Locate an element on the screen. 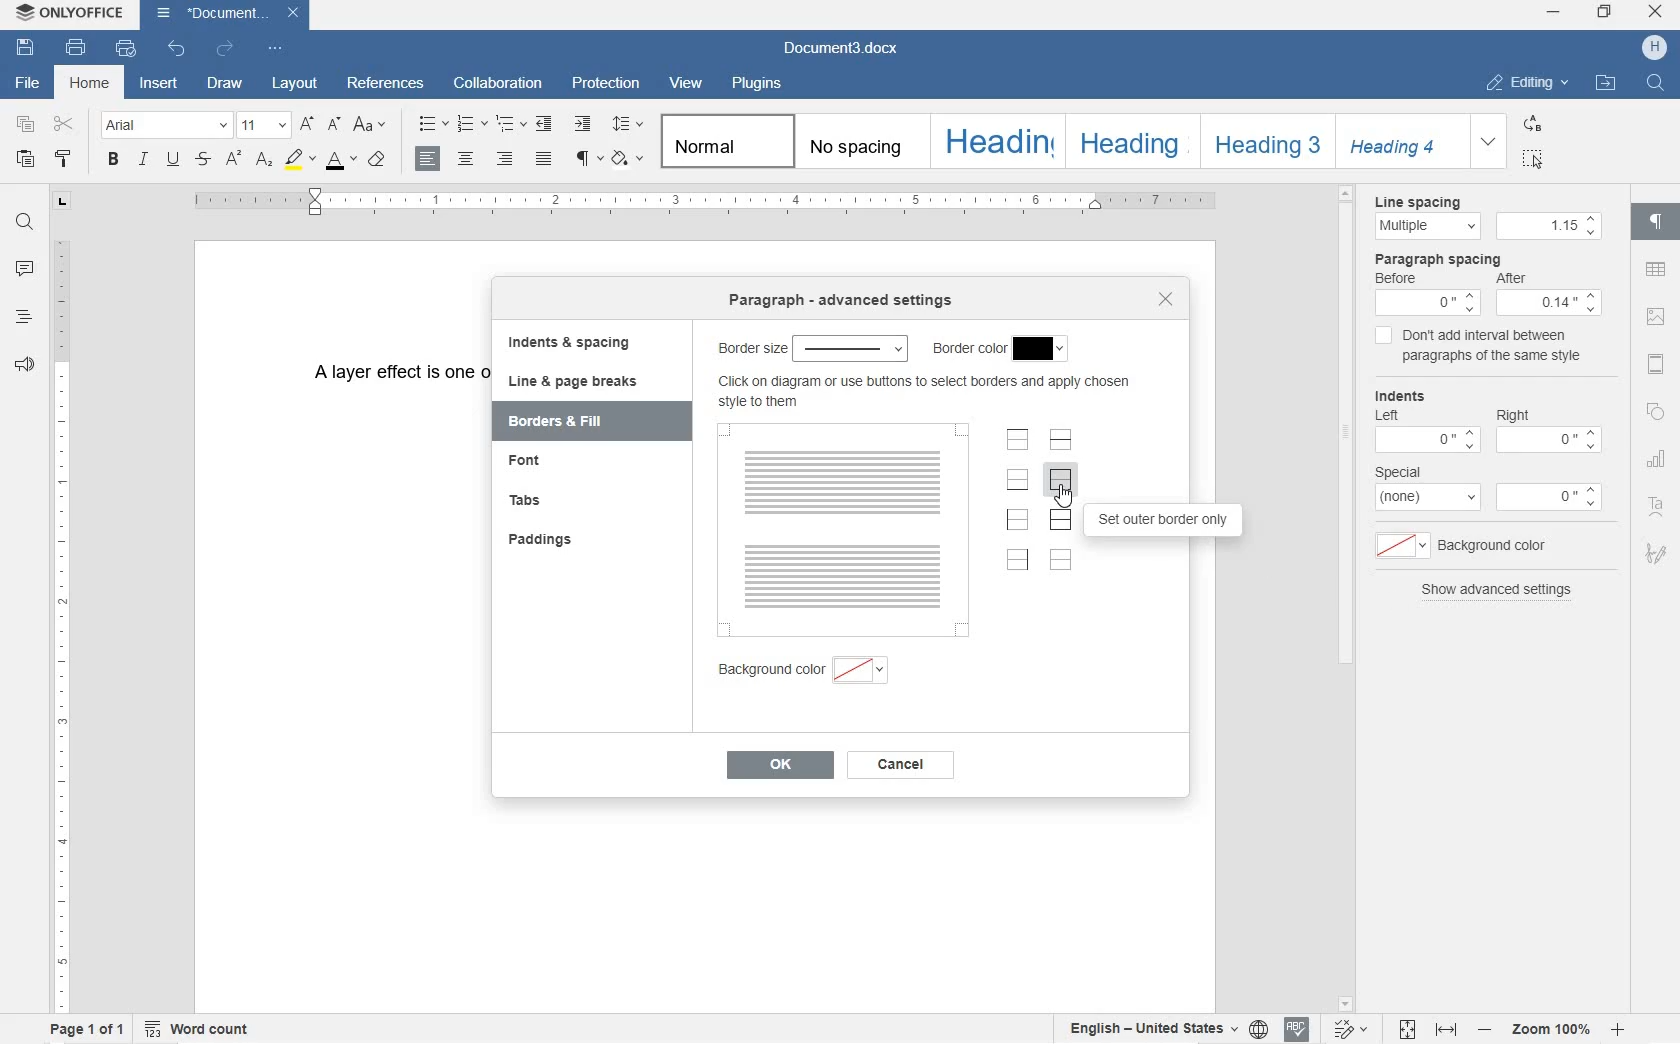 The image size is (1680, 1044). borders preview is located at coordinates (841, 529).